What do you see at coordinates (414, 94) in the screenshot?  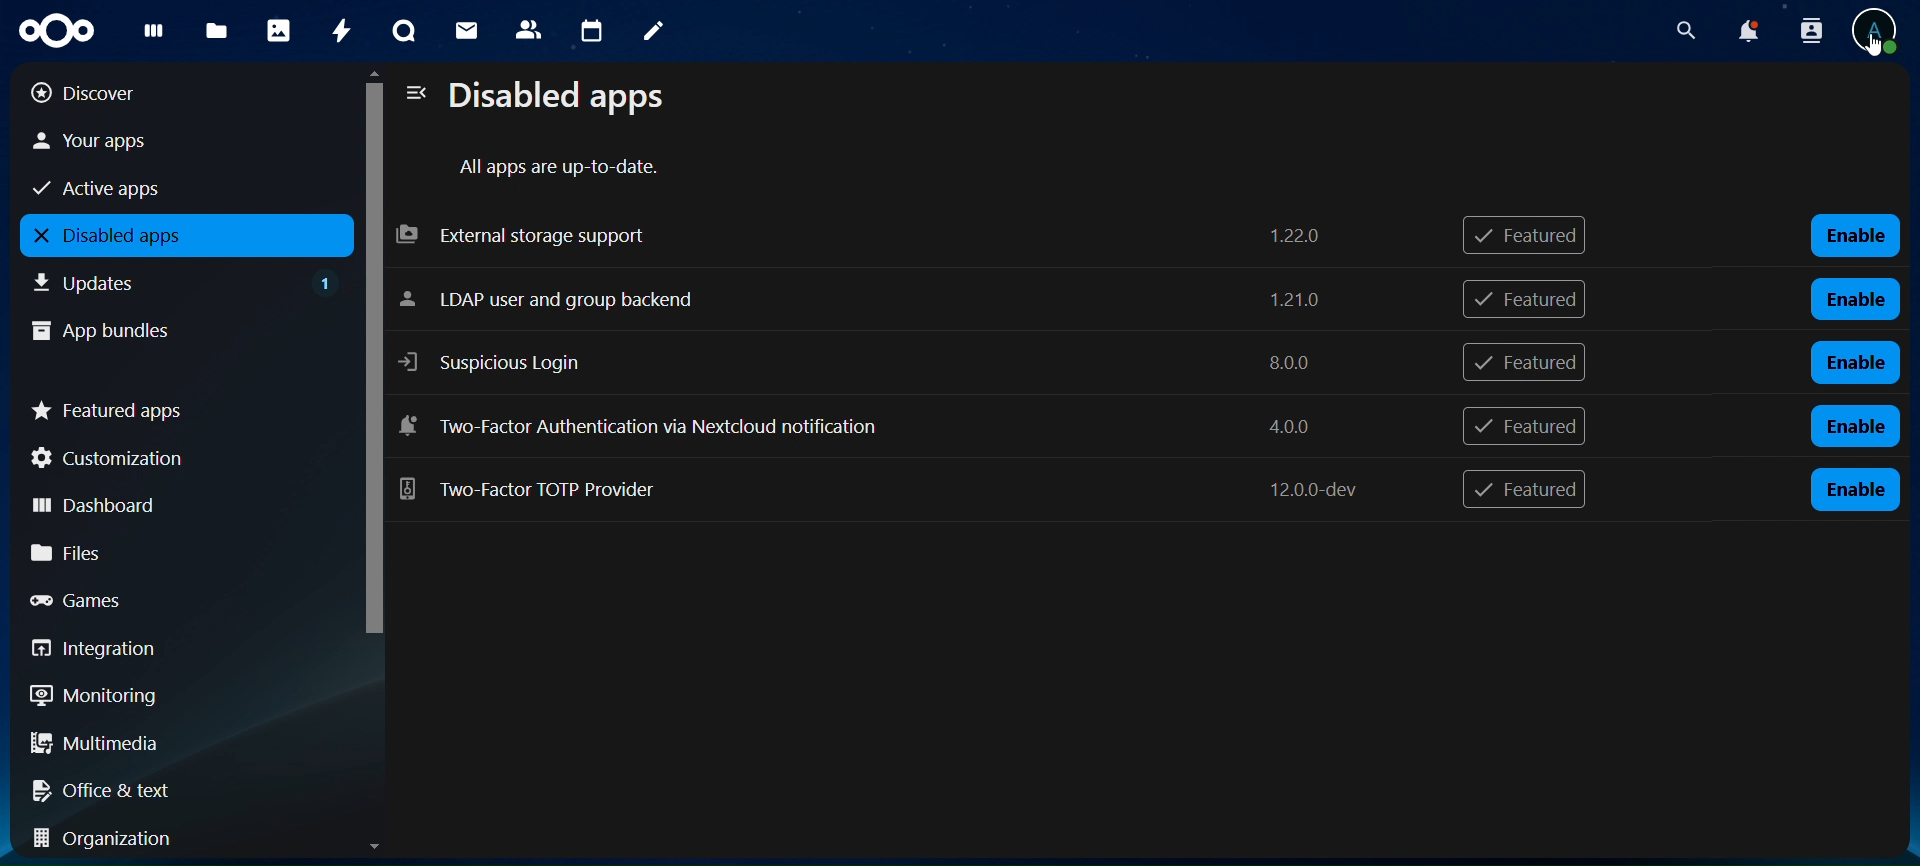 I see `close navigation` at bounding box center [414, 94].